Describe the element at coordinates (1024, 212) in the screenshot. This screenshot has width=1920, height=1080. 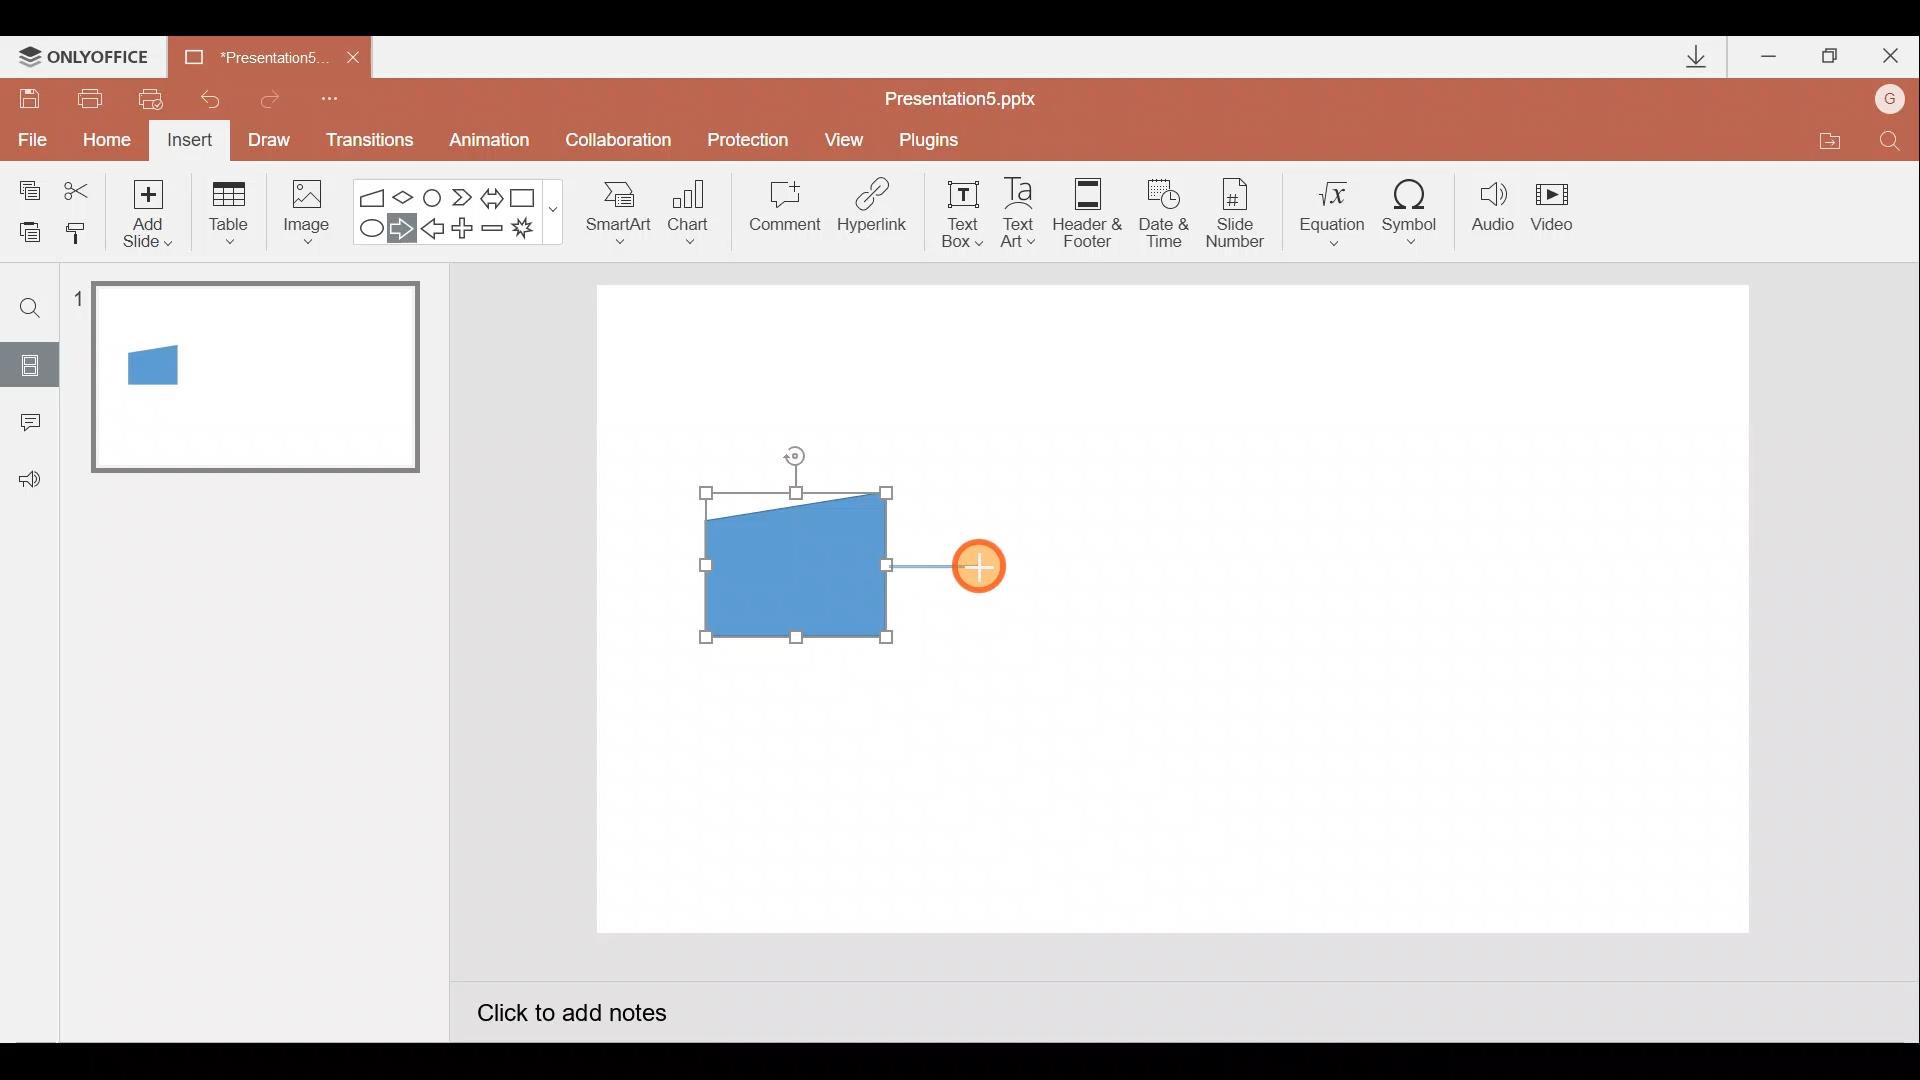
I see `Text Art` at that location.